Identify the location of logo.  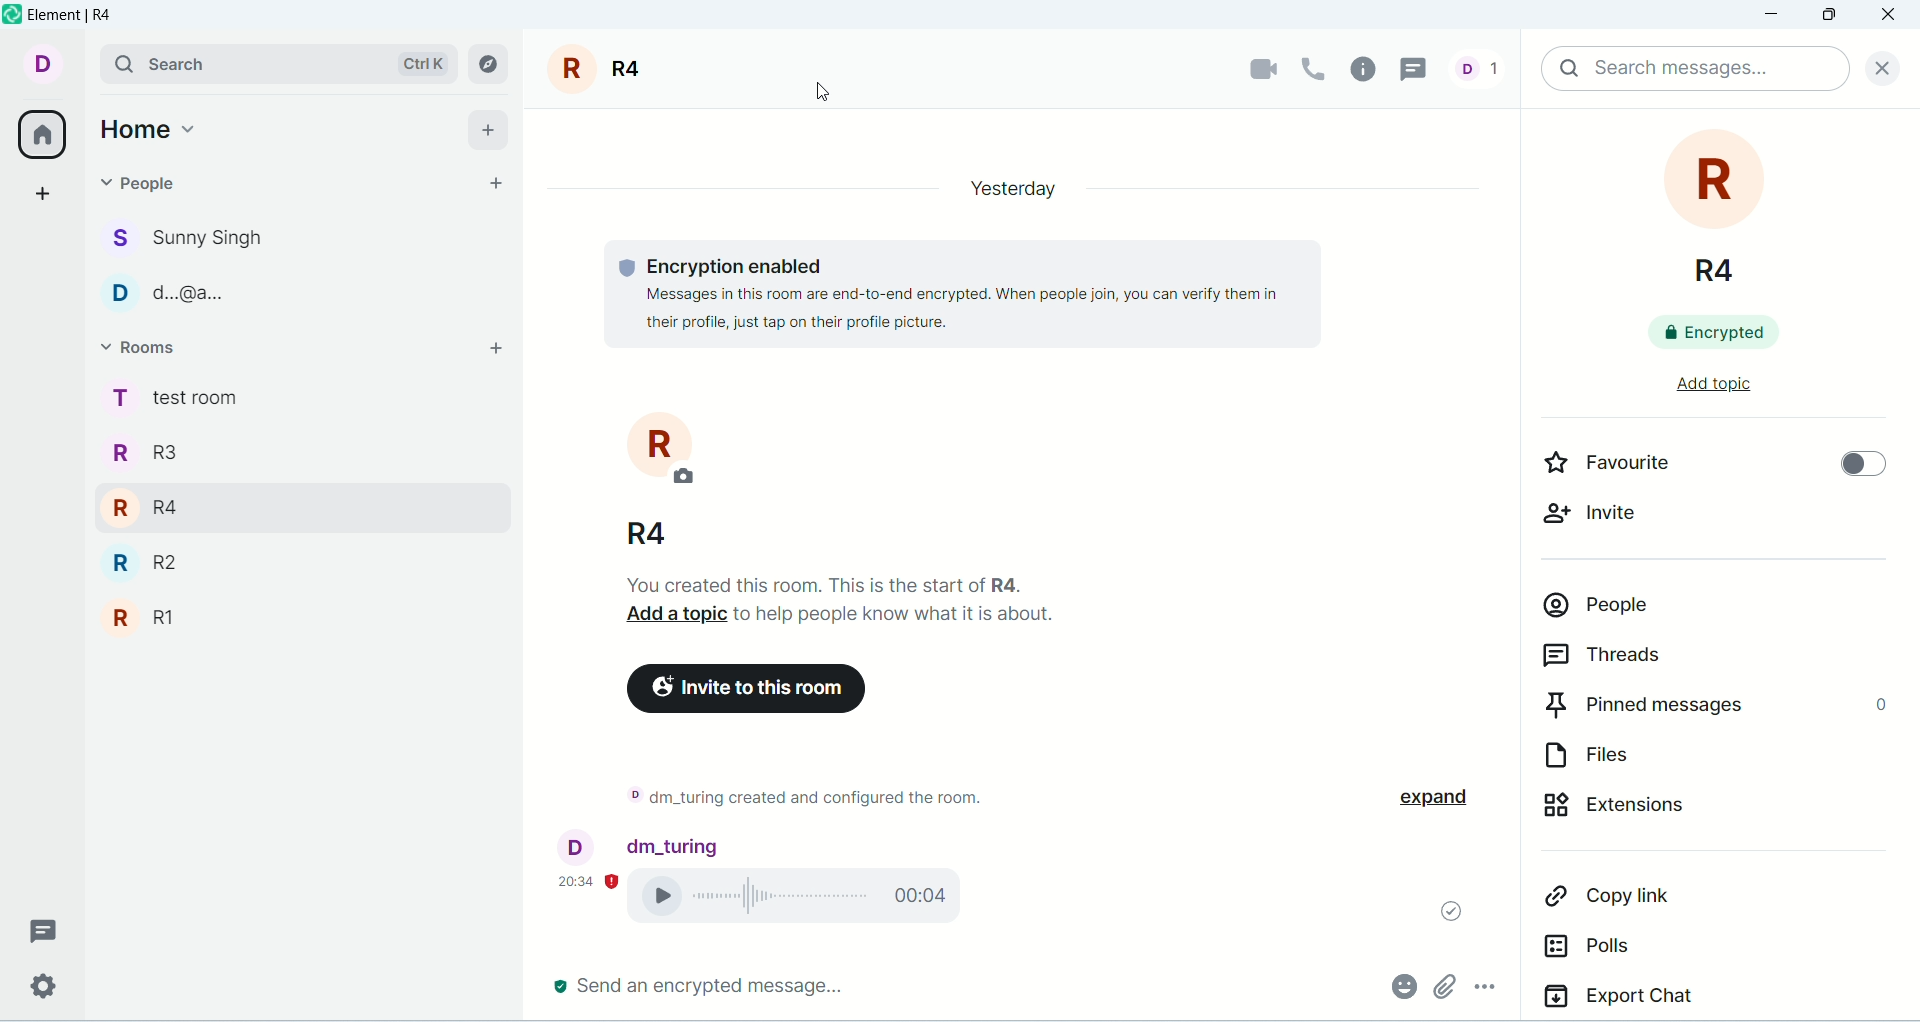
(12, 14).